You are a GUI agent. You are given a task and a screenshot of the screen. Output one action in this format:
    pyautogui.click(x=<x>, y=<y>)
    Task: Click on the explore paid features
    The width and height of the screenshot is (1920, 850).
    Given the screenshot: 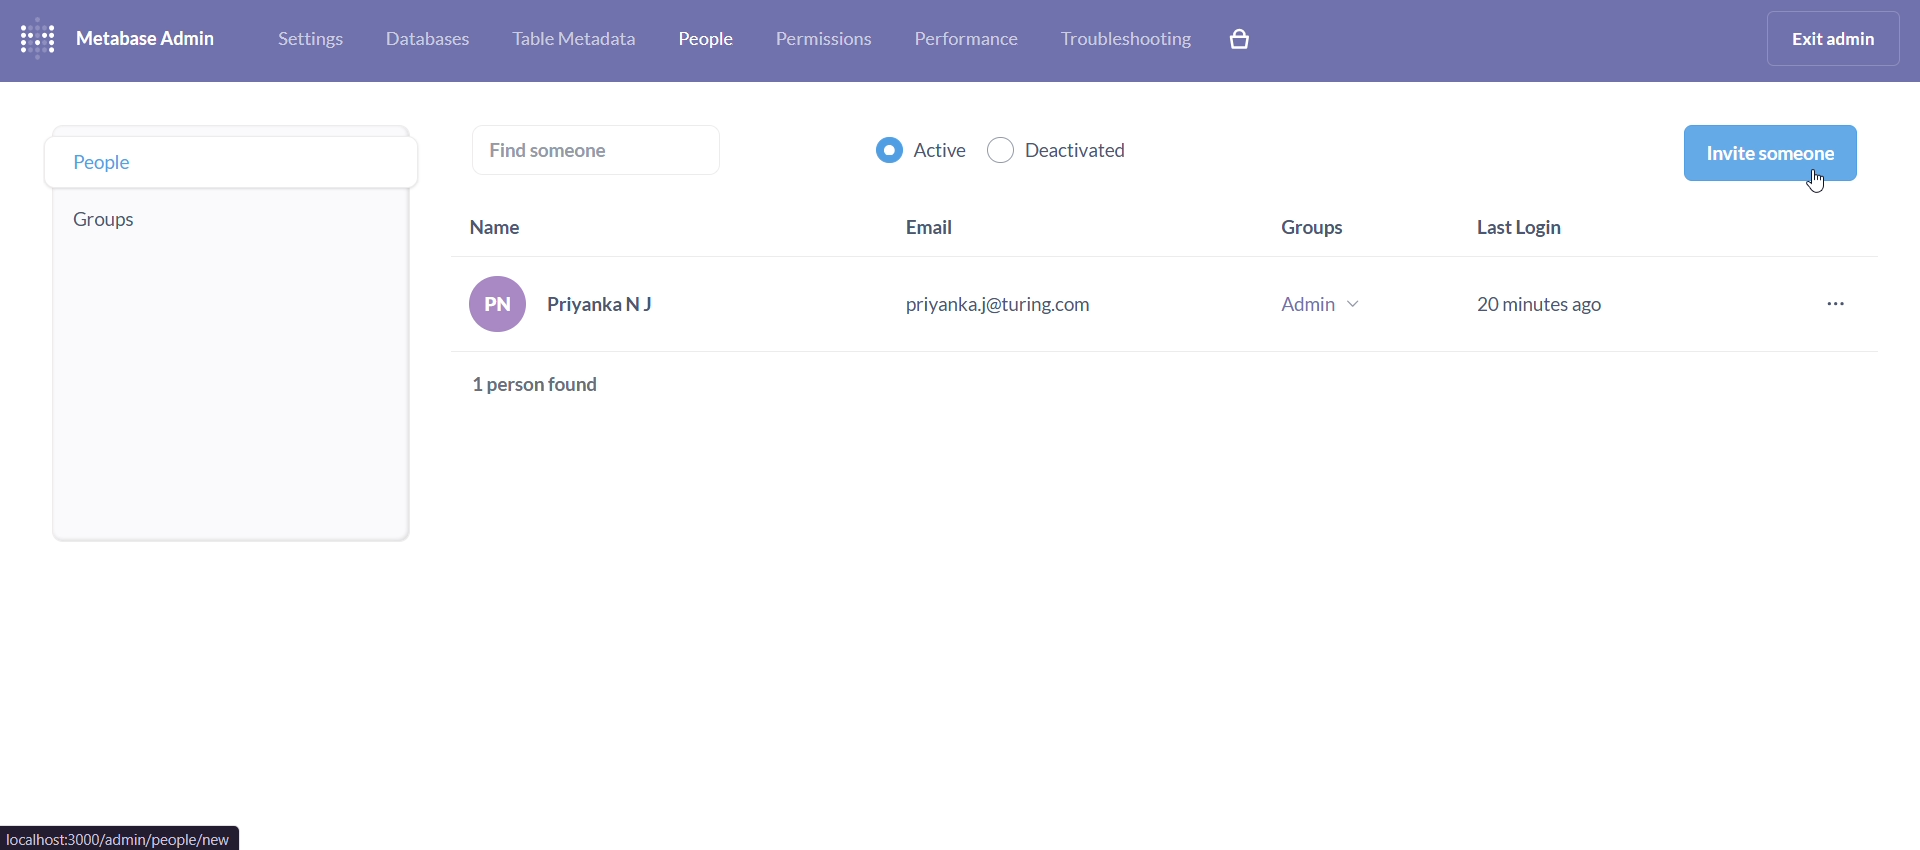 What is the action you would take?
    pyautogui.click(x=1242, y=41)
    